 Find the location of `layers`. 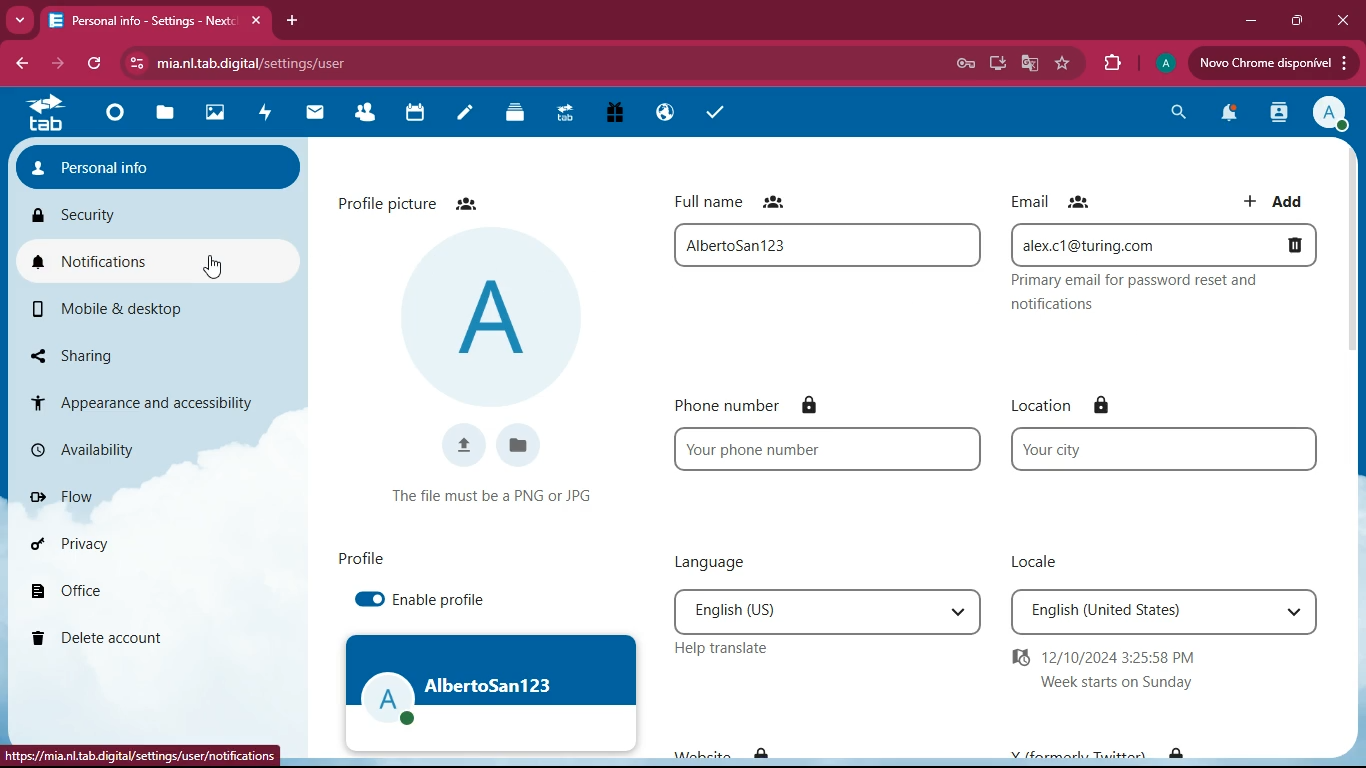

layers is located at coordinates (521, 114).